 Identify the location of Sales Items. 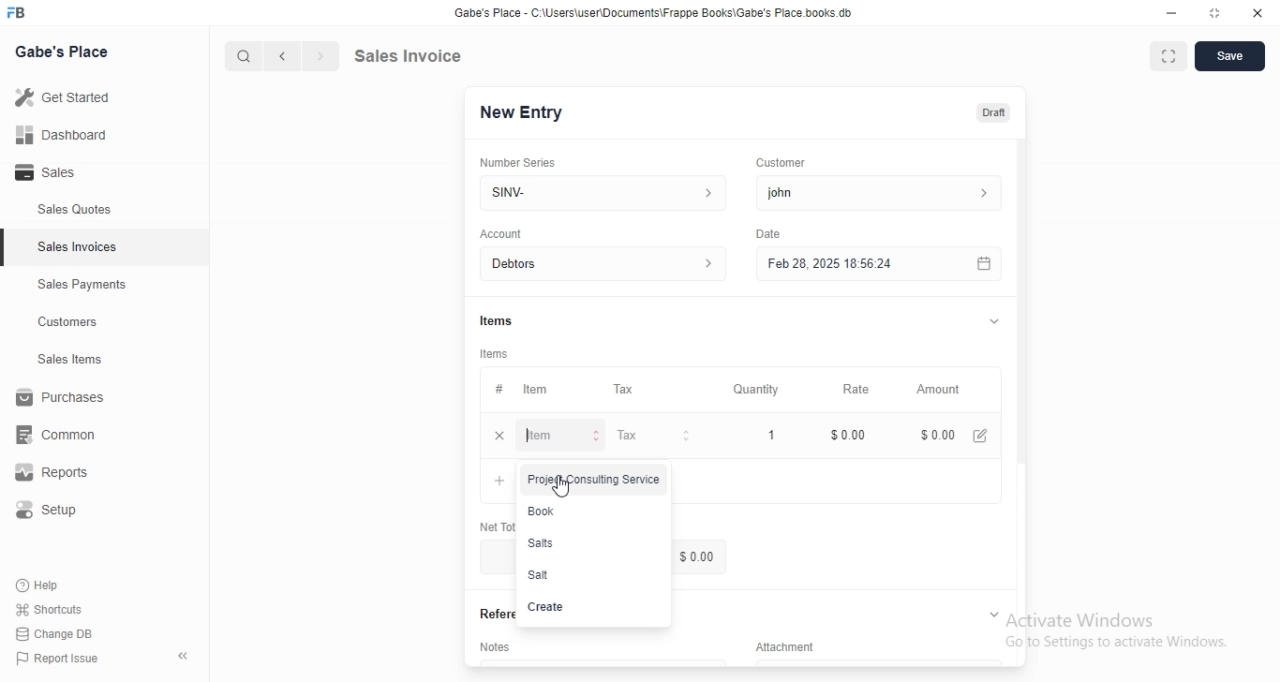
(61, 360).